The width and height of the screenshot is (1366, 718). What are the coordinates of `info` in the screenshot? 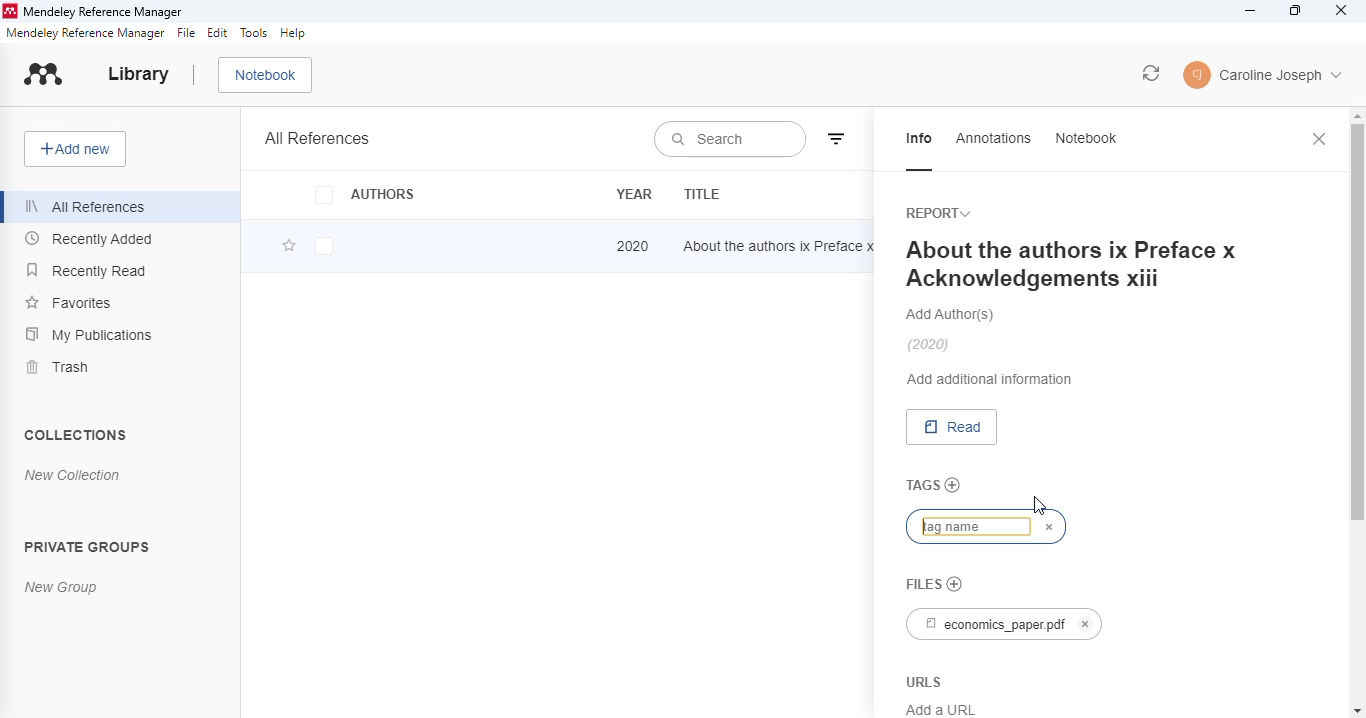 It's located at (919, 138).